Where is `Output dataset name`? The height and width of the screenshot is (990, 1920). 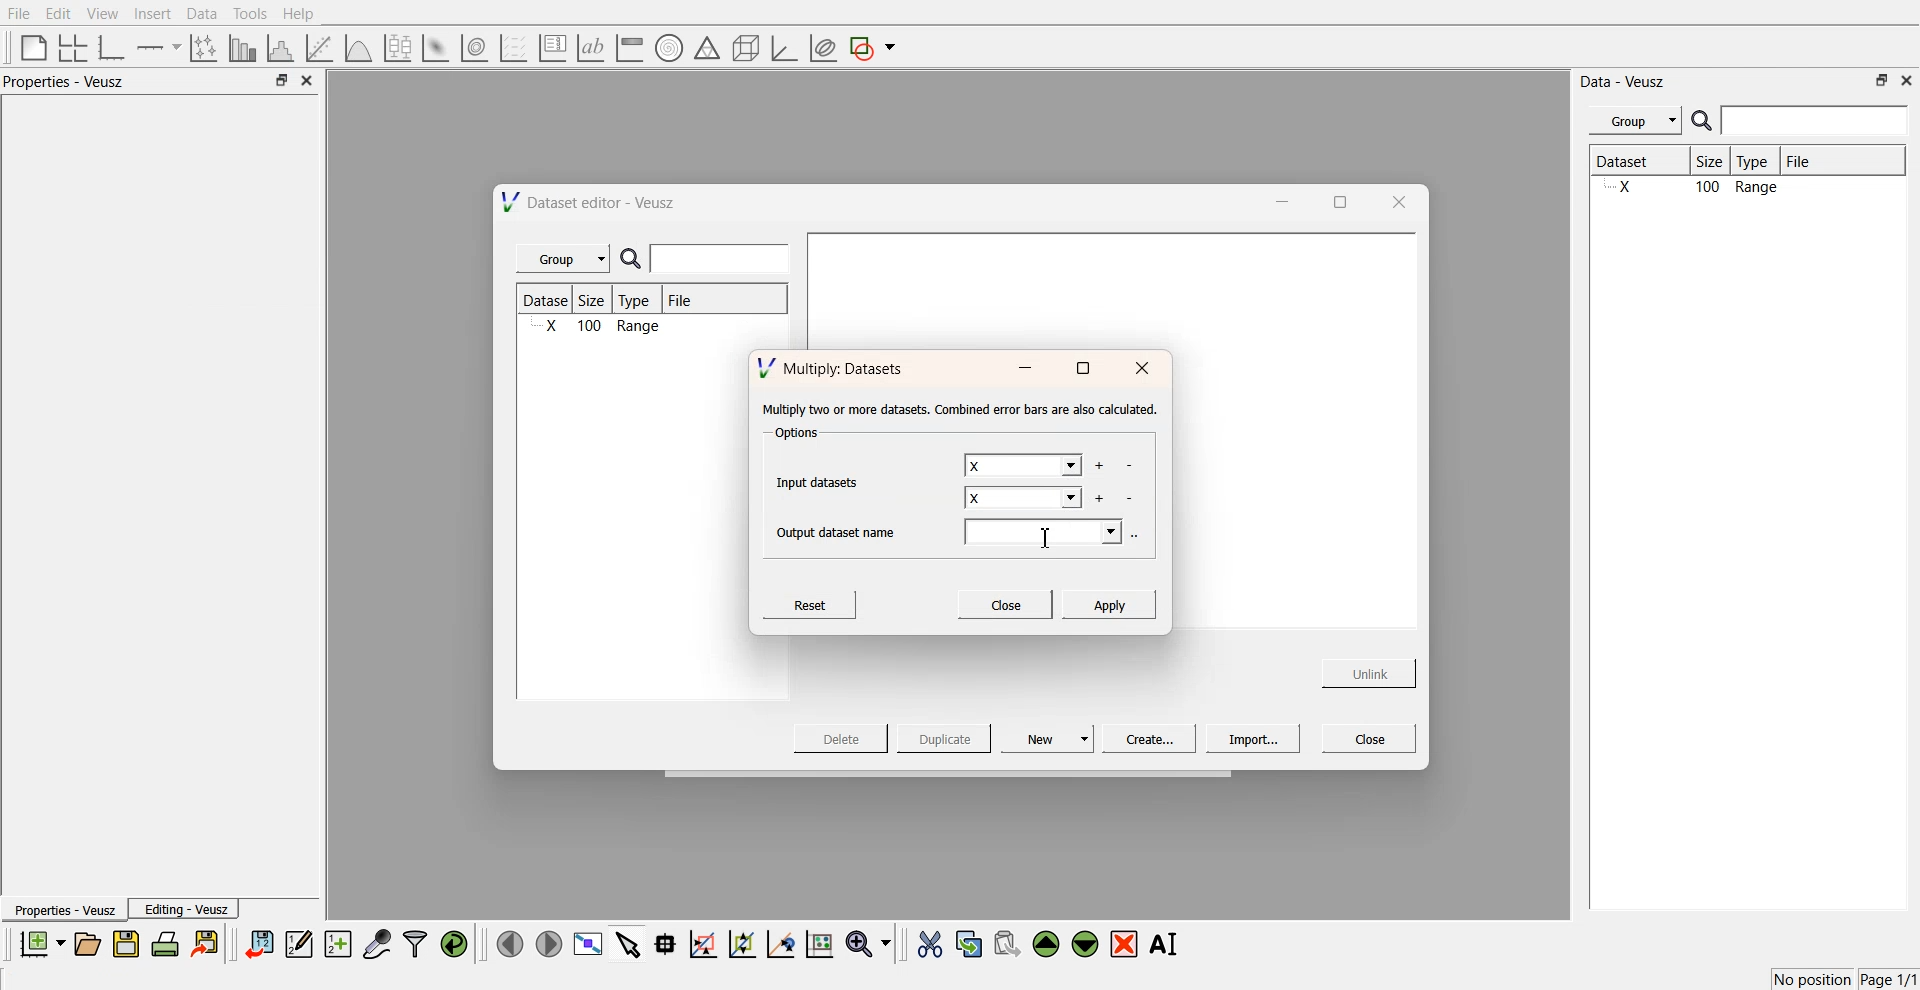 Output dataset name is located at coordinates (843, 530).